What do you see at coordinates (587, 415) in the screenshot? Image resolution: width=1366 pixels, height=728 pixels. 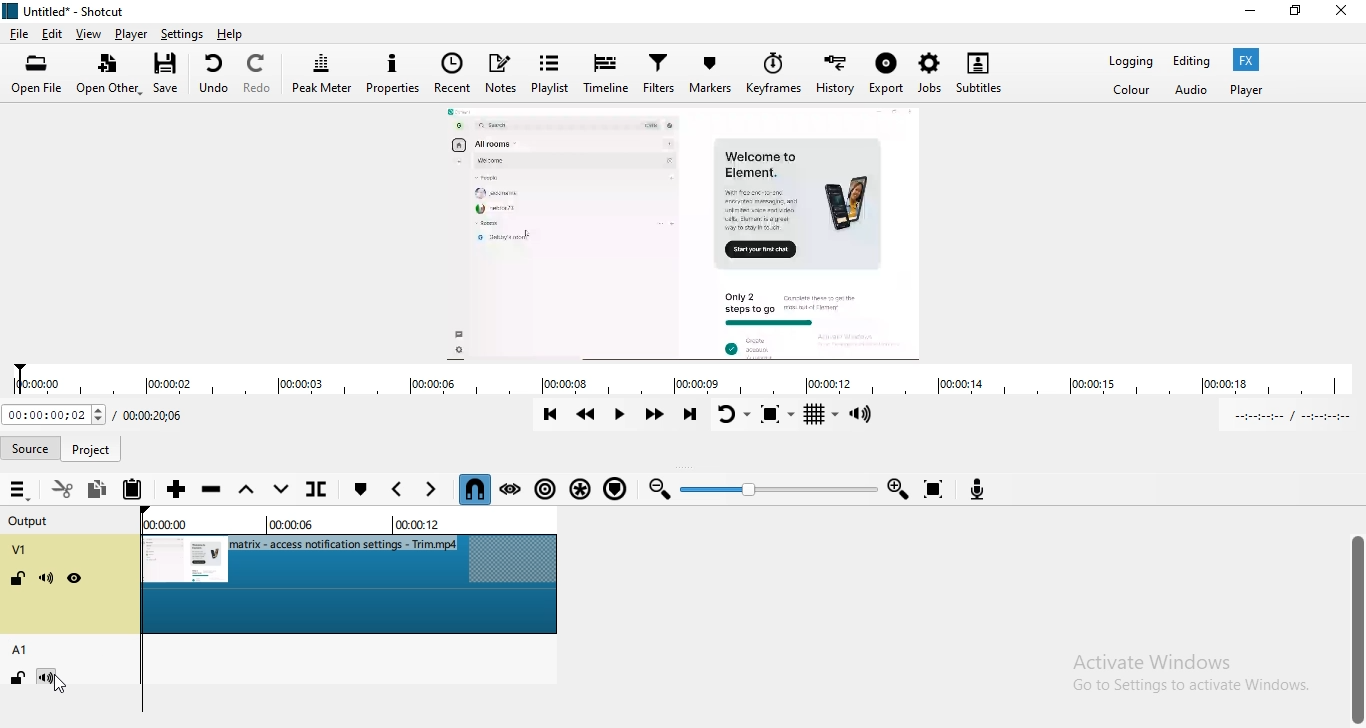 I see `Play quickly backwards` at bounding box center [587, 415].